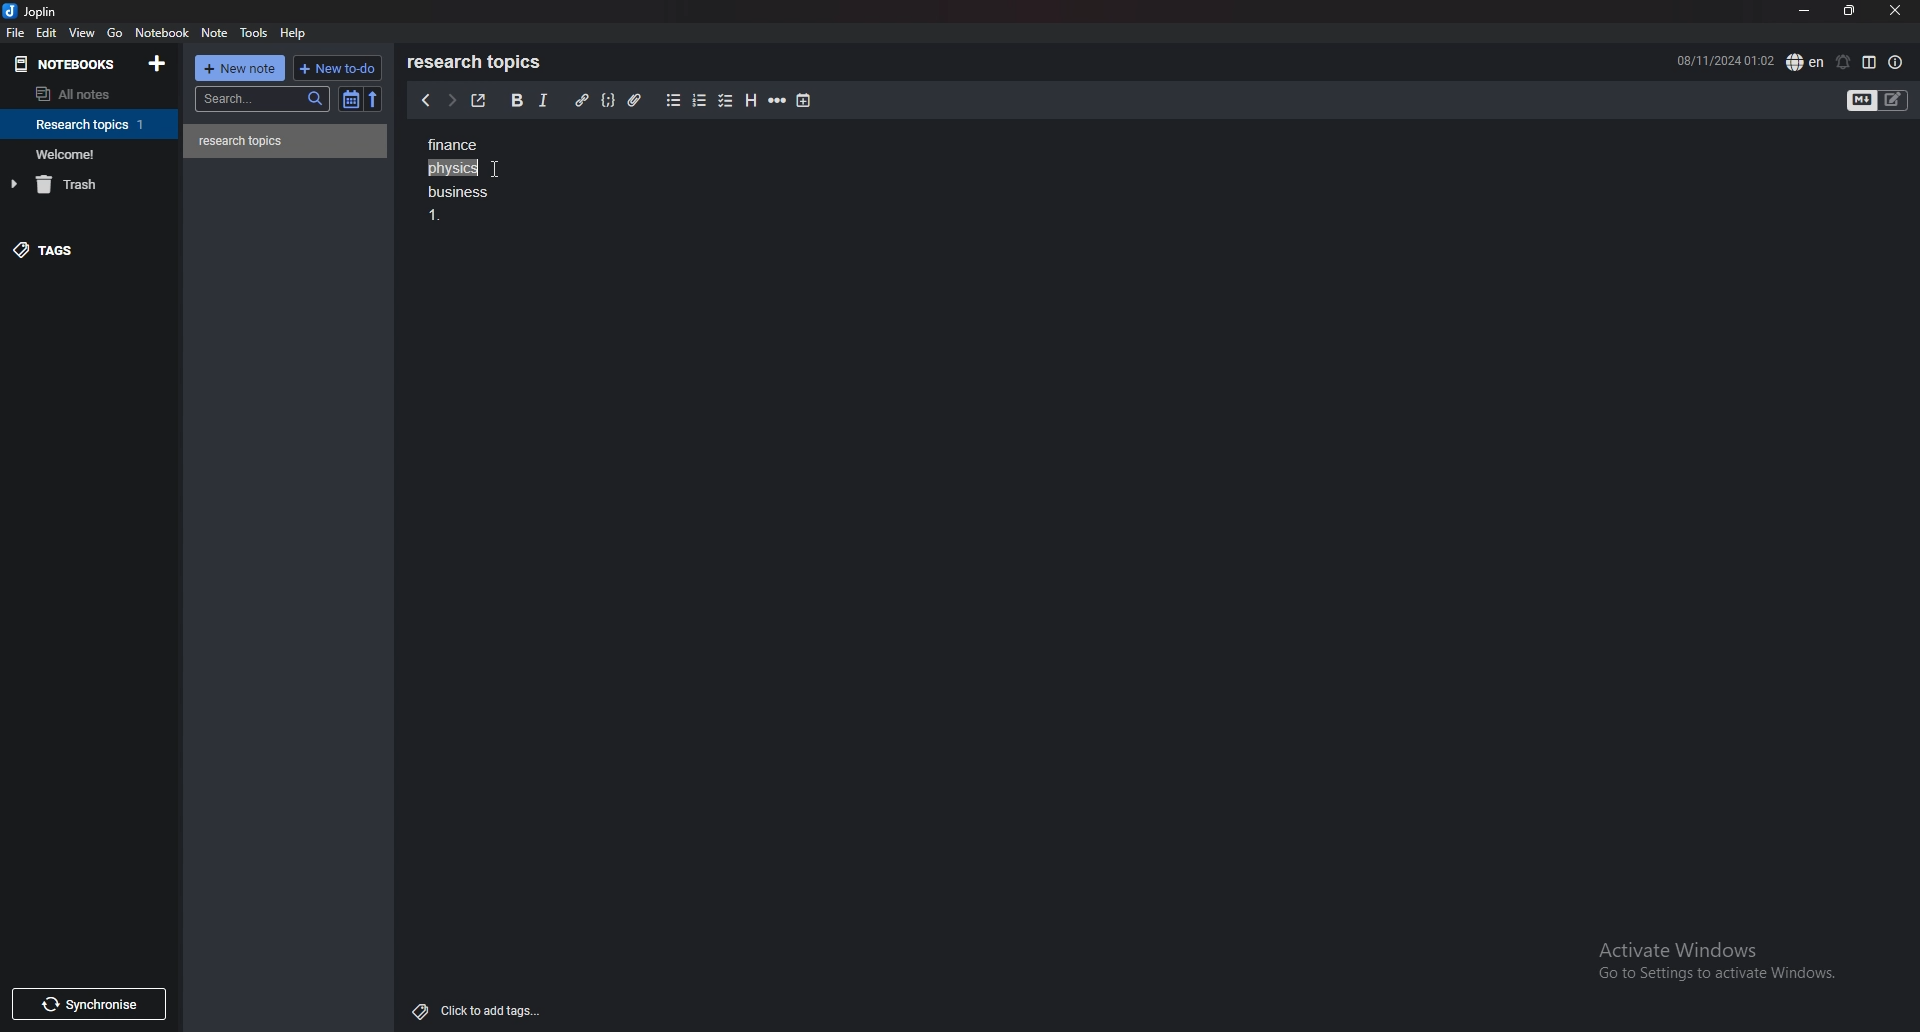  Describe the element at coordinates (609, 99) in the screenshot. I see `code` at that location.